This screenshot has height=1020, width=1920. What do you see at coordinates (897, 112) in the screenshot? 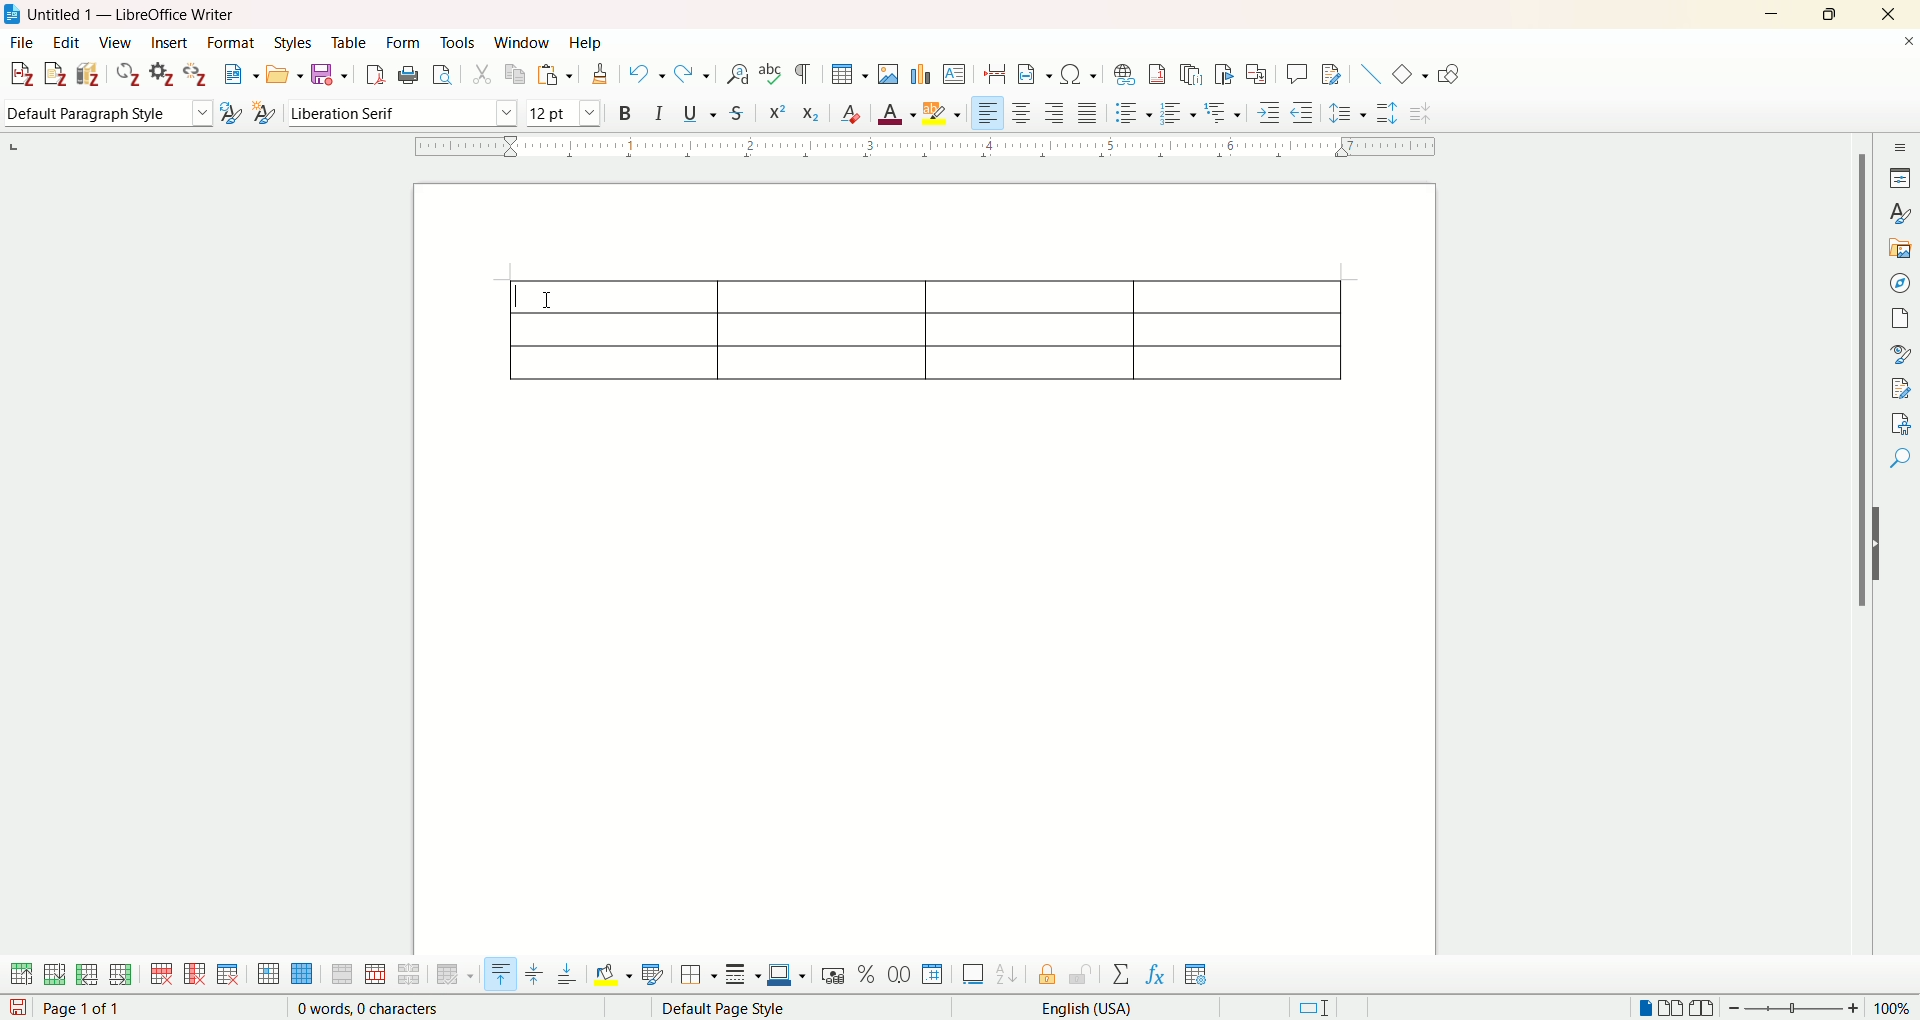
I see `font color` at bounding box center [897, 112].